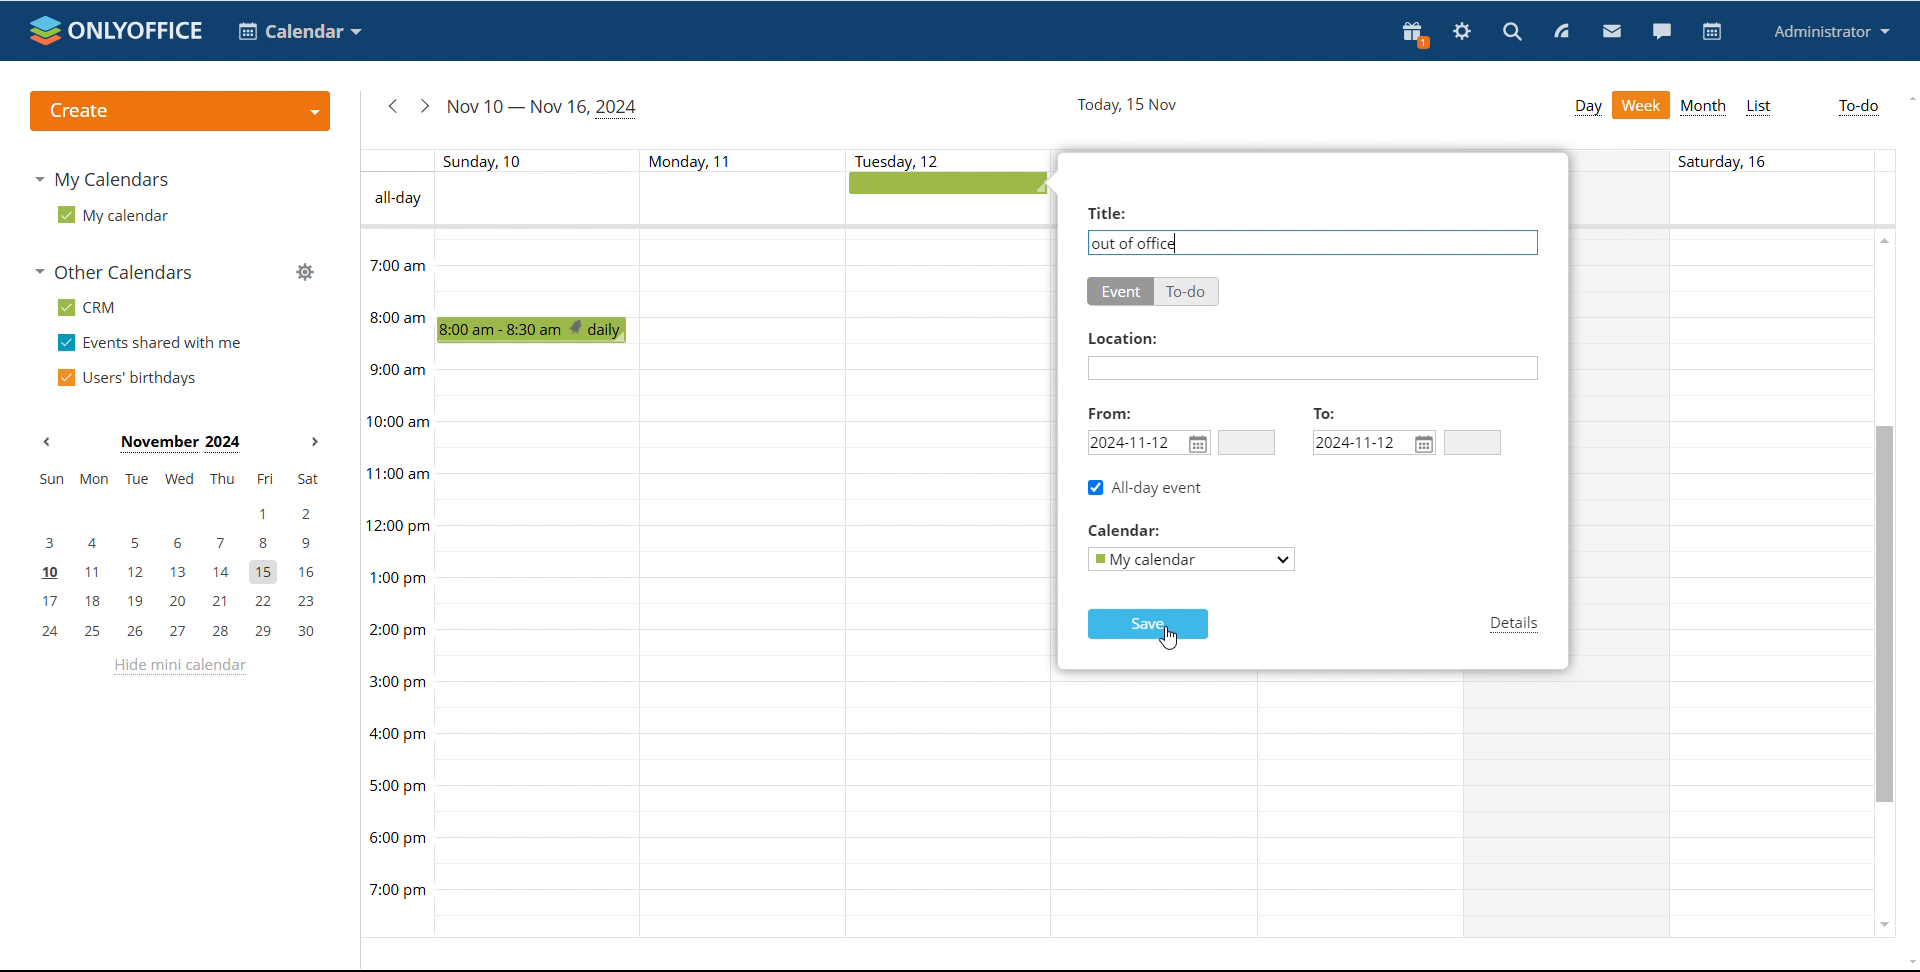 The height and width of the screenshot is (972, 1920). Describe the element at coordinates (1123, 530) in the screenshot. I see `` at that location.